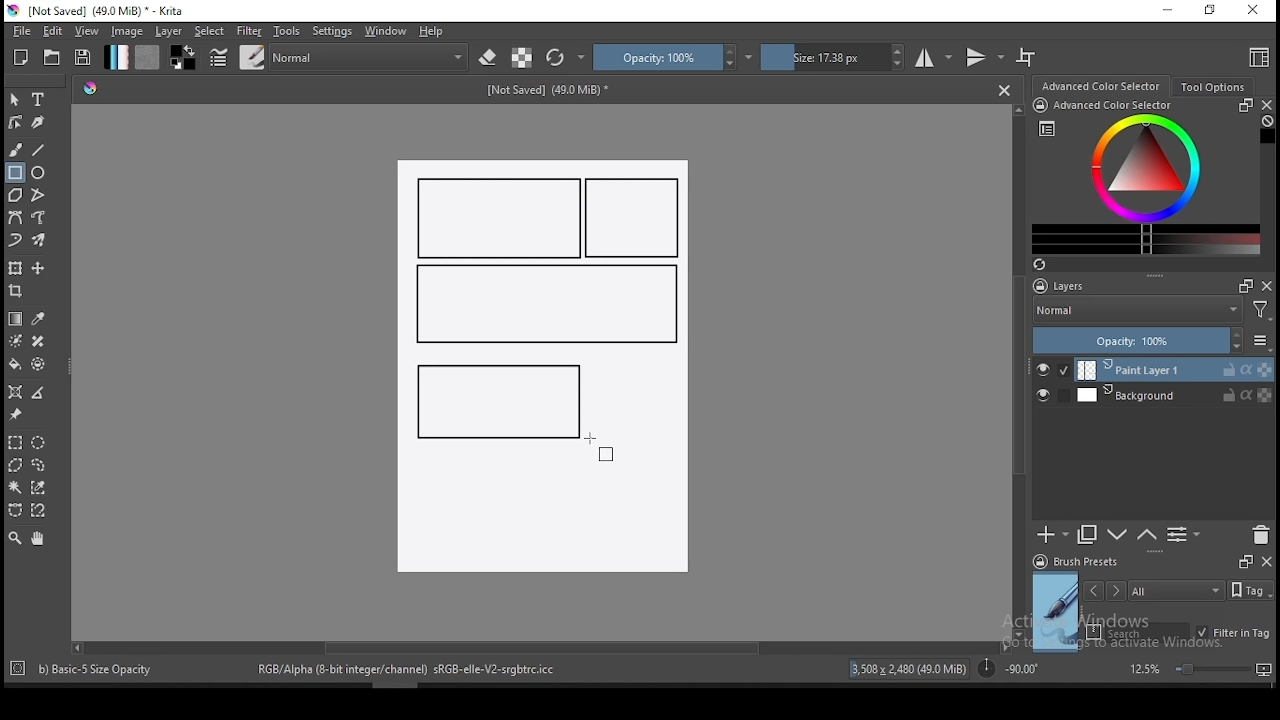 Image resolution: width=1280 pixels, height=720 pixels. Describe the element at coordinates (52, 30) in the screenshot. I see `edit` at that location.